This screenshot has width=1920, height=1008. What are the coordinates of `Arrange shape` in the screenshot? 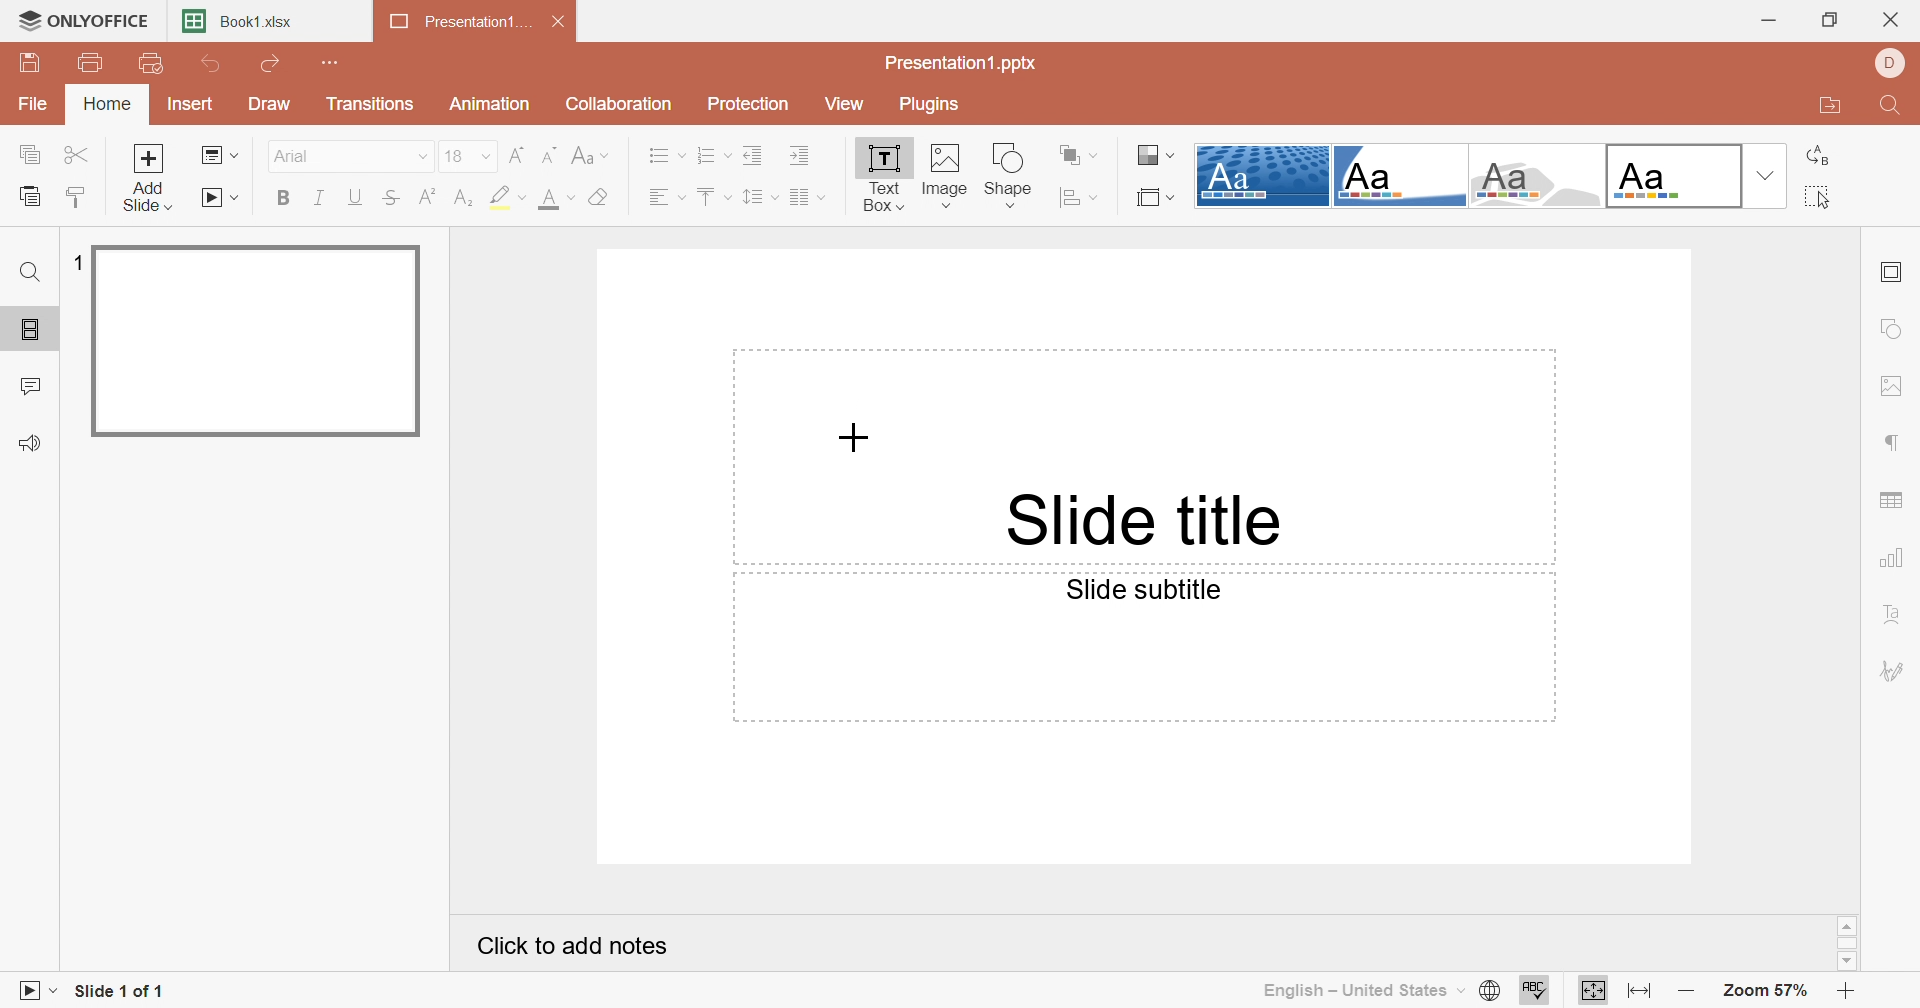 It's located at (1075, 153).